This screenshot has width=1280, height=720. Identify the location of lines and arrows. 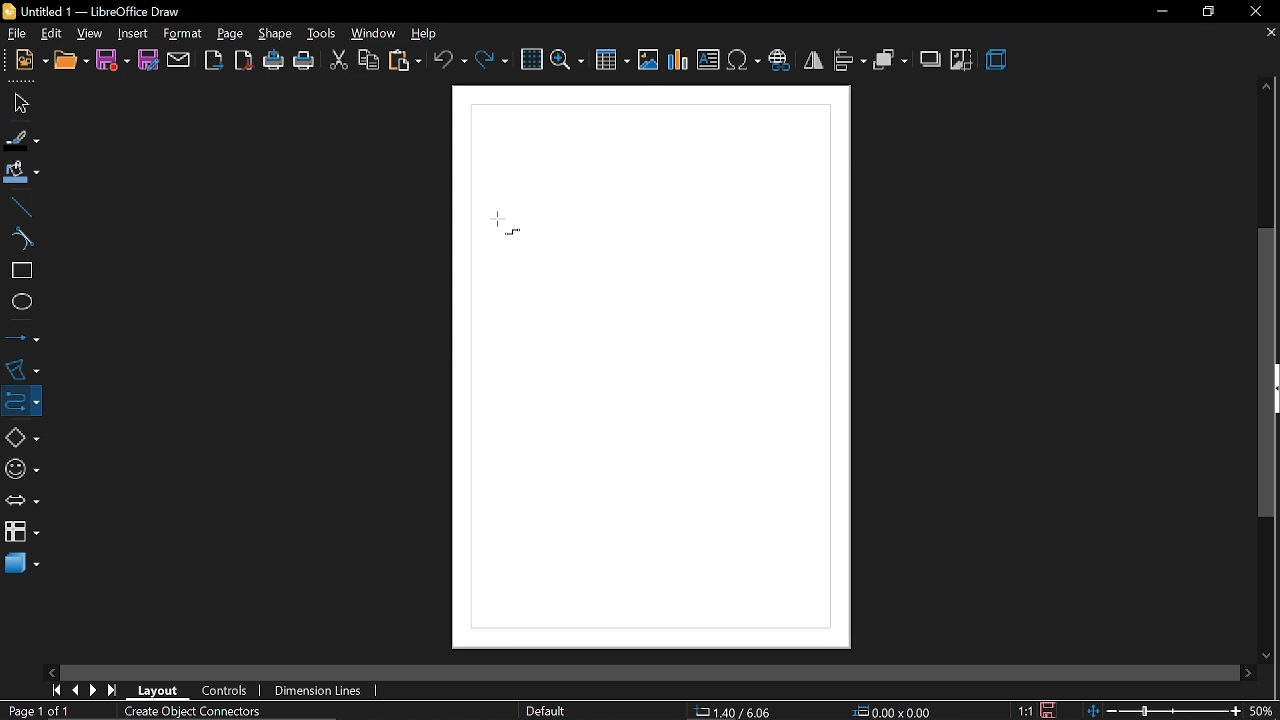
(22, 337).